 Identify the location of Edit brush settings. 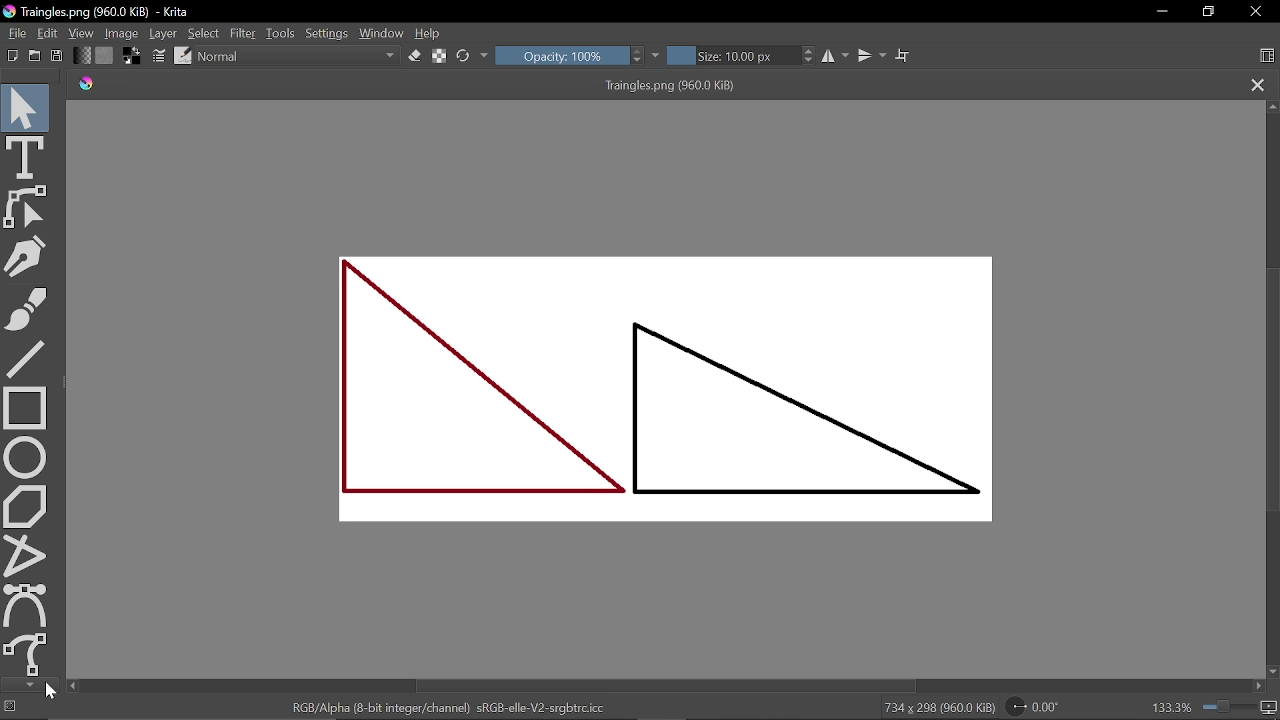
(159, 56).